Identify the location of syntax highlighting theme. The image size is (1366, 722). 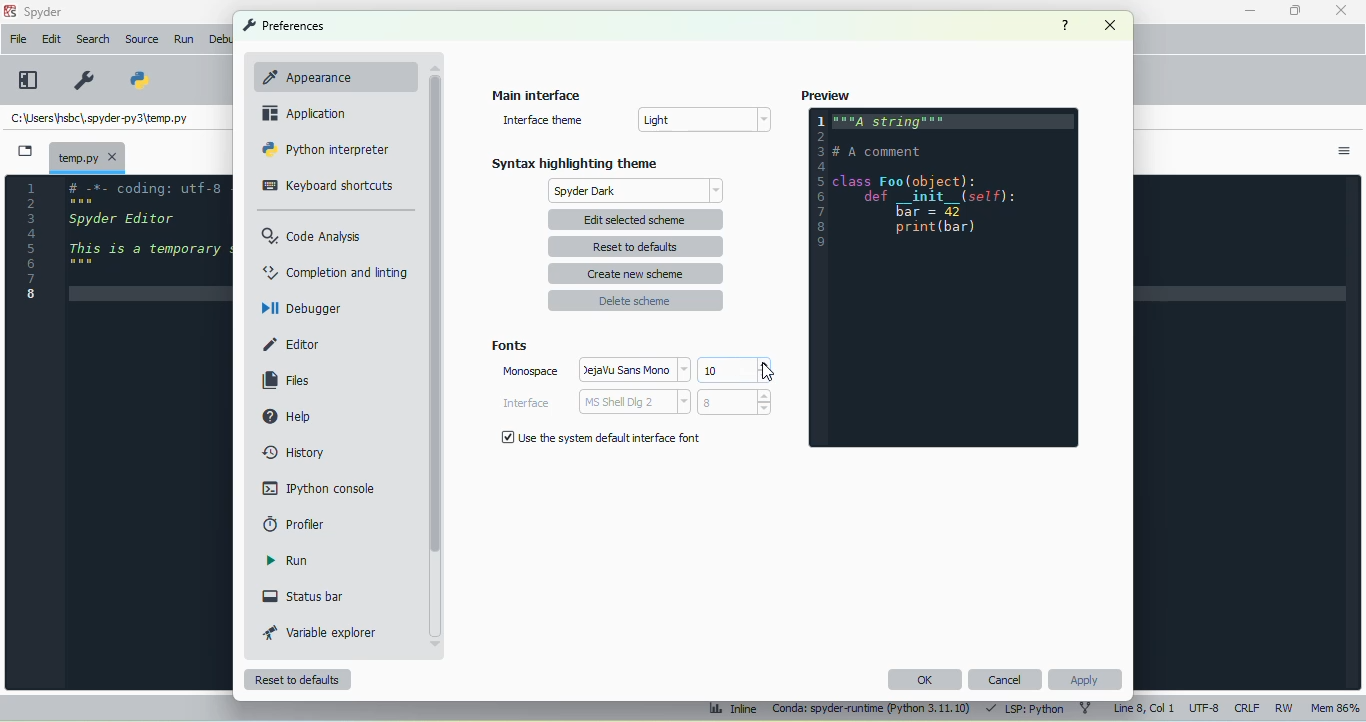
(575, 163).